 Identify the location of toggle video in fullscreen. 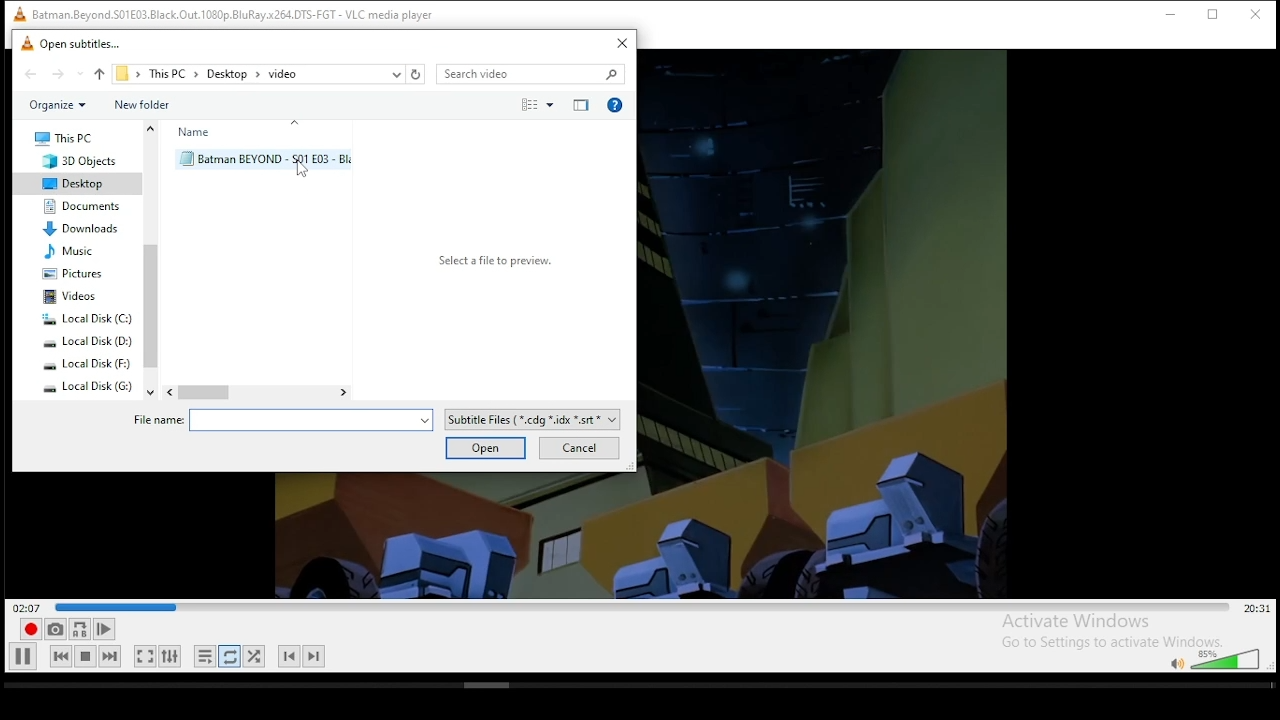
(145, 656).